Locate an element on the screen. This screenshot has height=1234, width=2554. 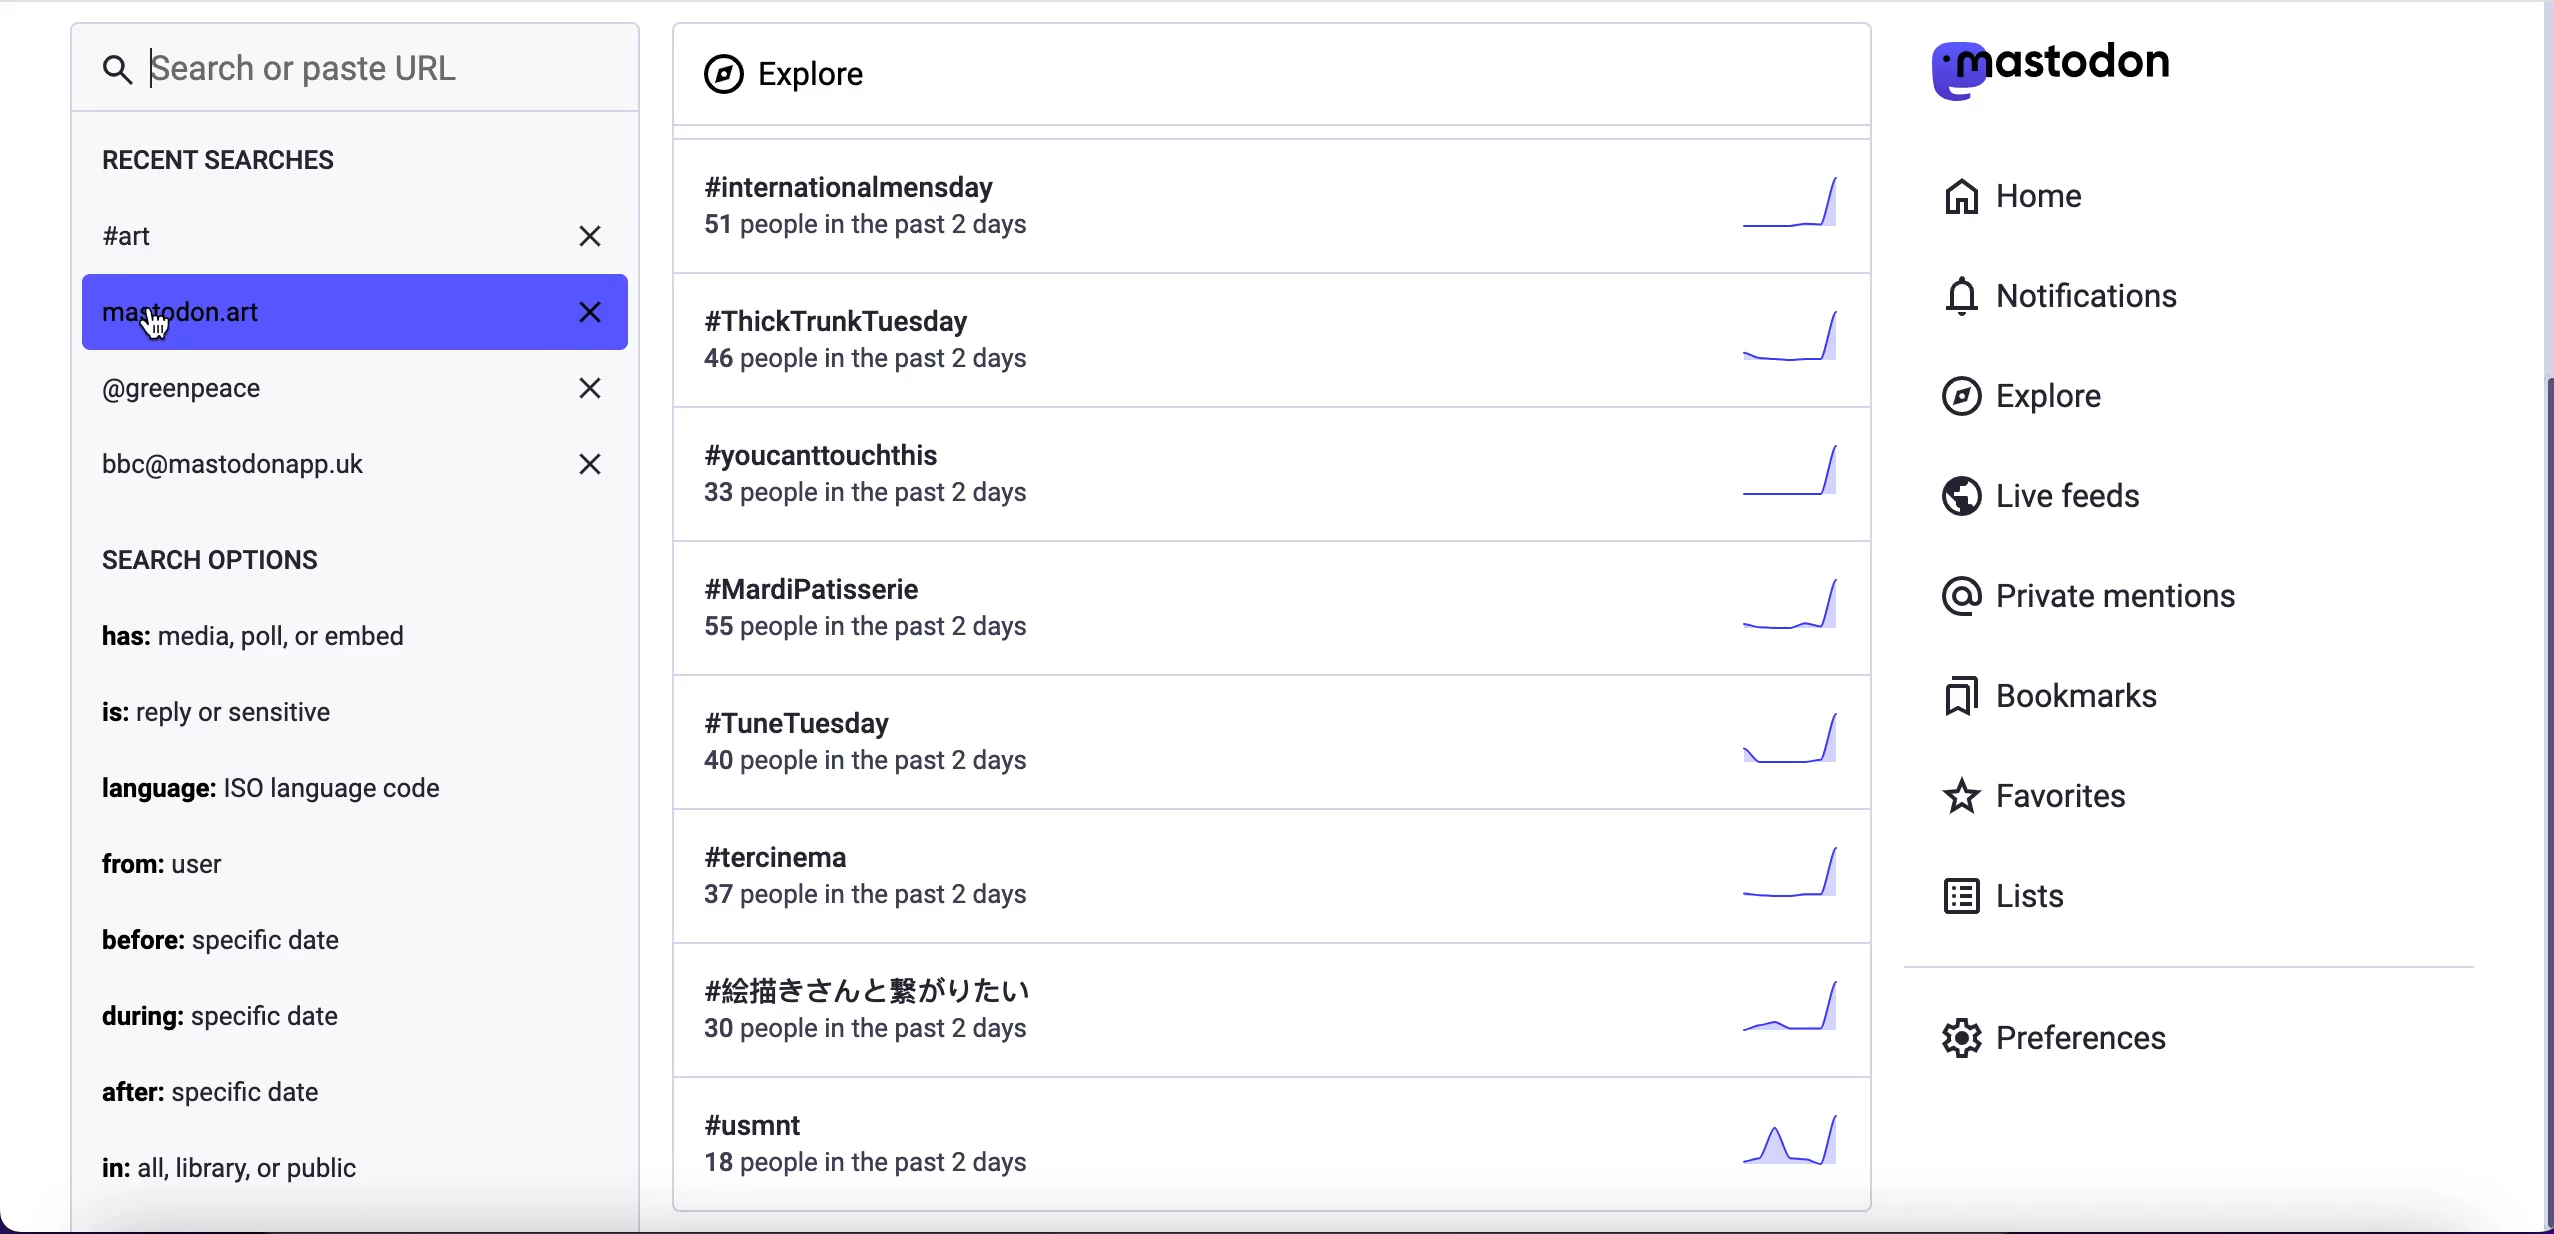
private mentions is located at coordinates (2091, 597).